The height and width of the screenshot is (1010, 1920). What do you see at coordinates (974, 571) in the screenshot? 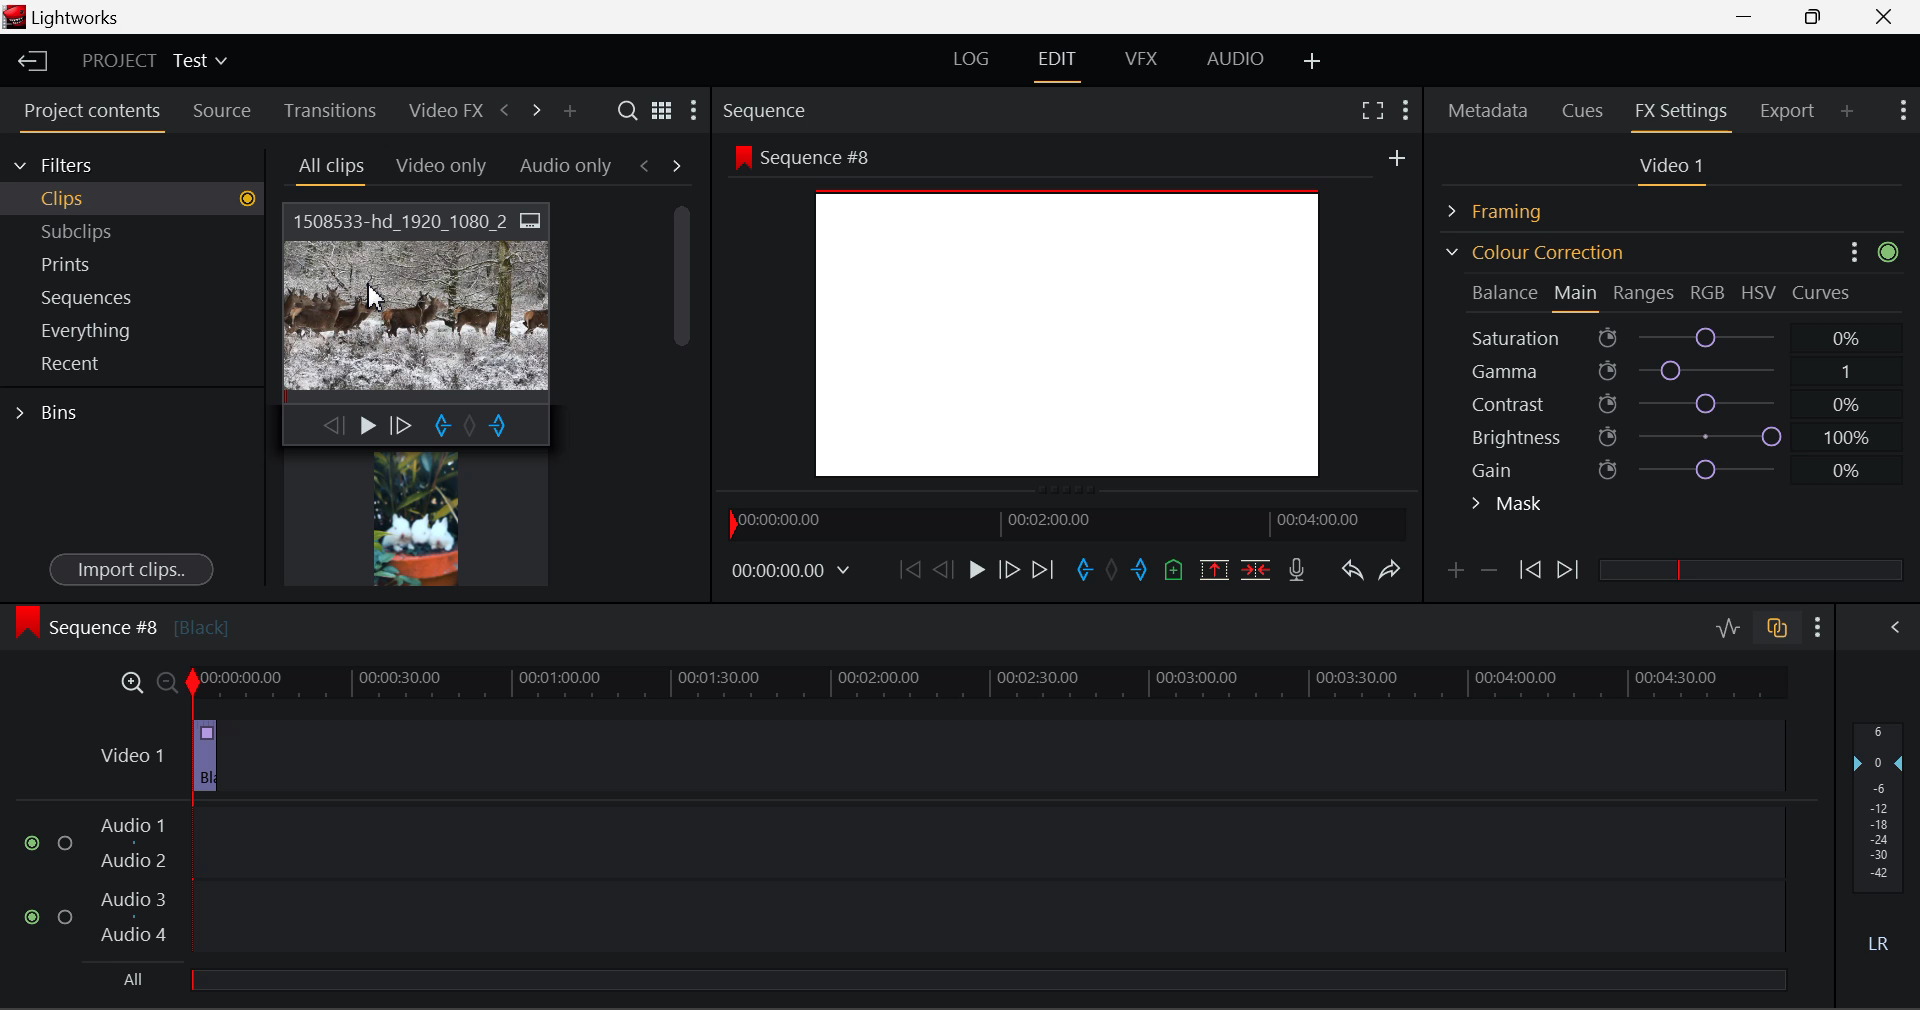
I see `Play` at bounding box center [974, 571].